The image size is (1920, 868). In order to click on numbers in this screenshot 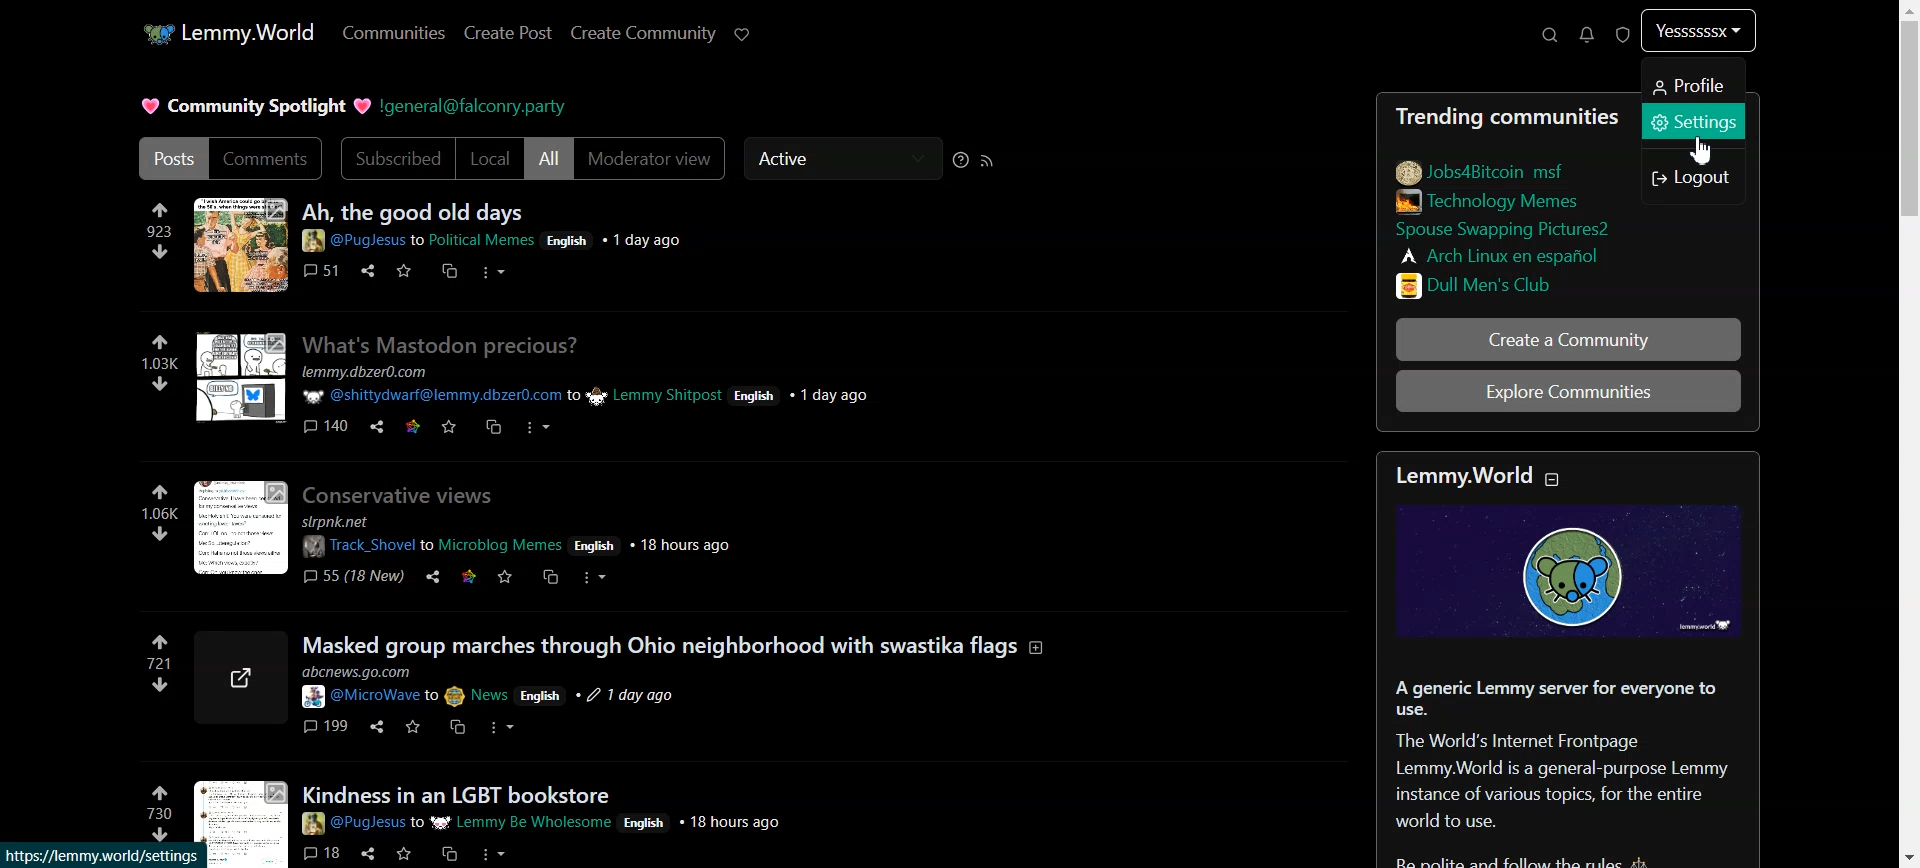, I will do `click(164, 229)`.